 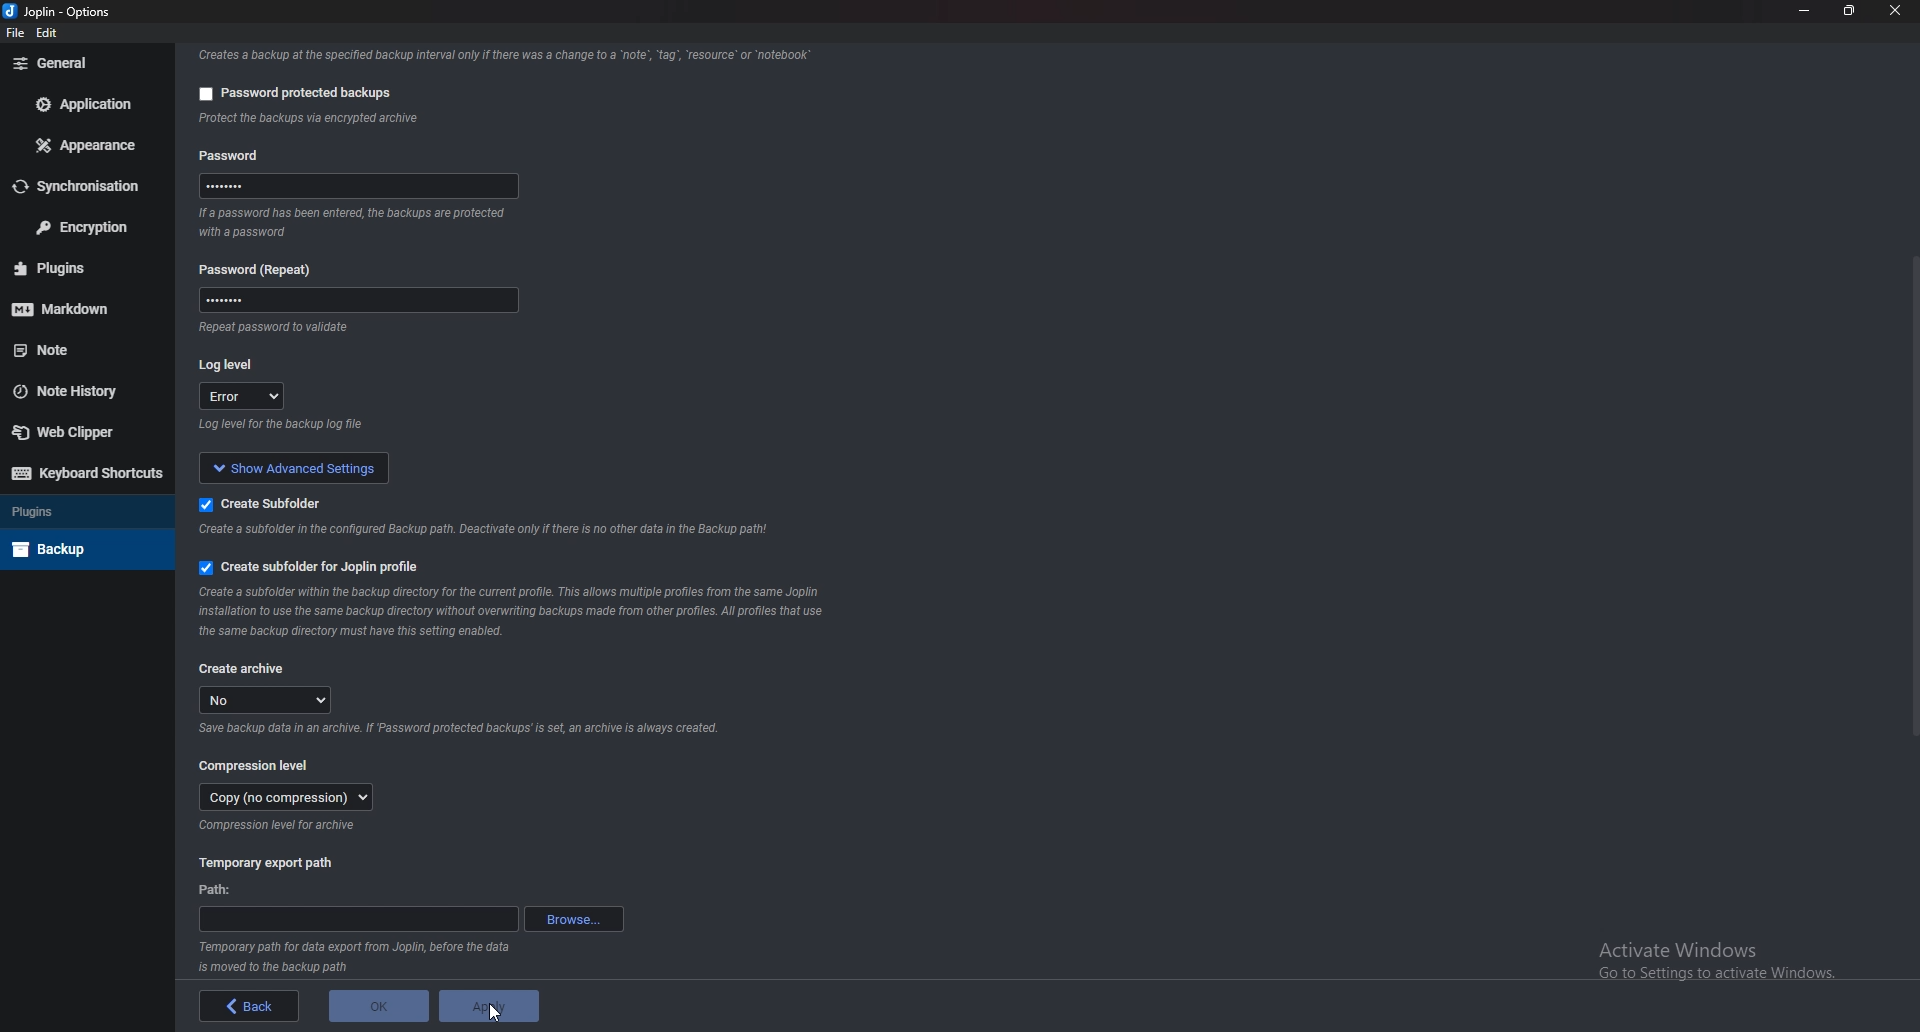 I want to click on info, so click(x=316, y=329).